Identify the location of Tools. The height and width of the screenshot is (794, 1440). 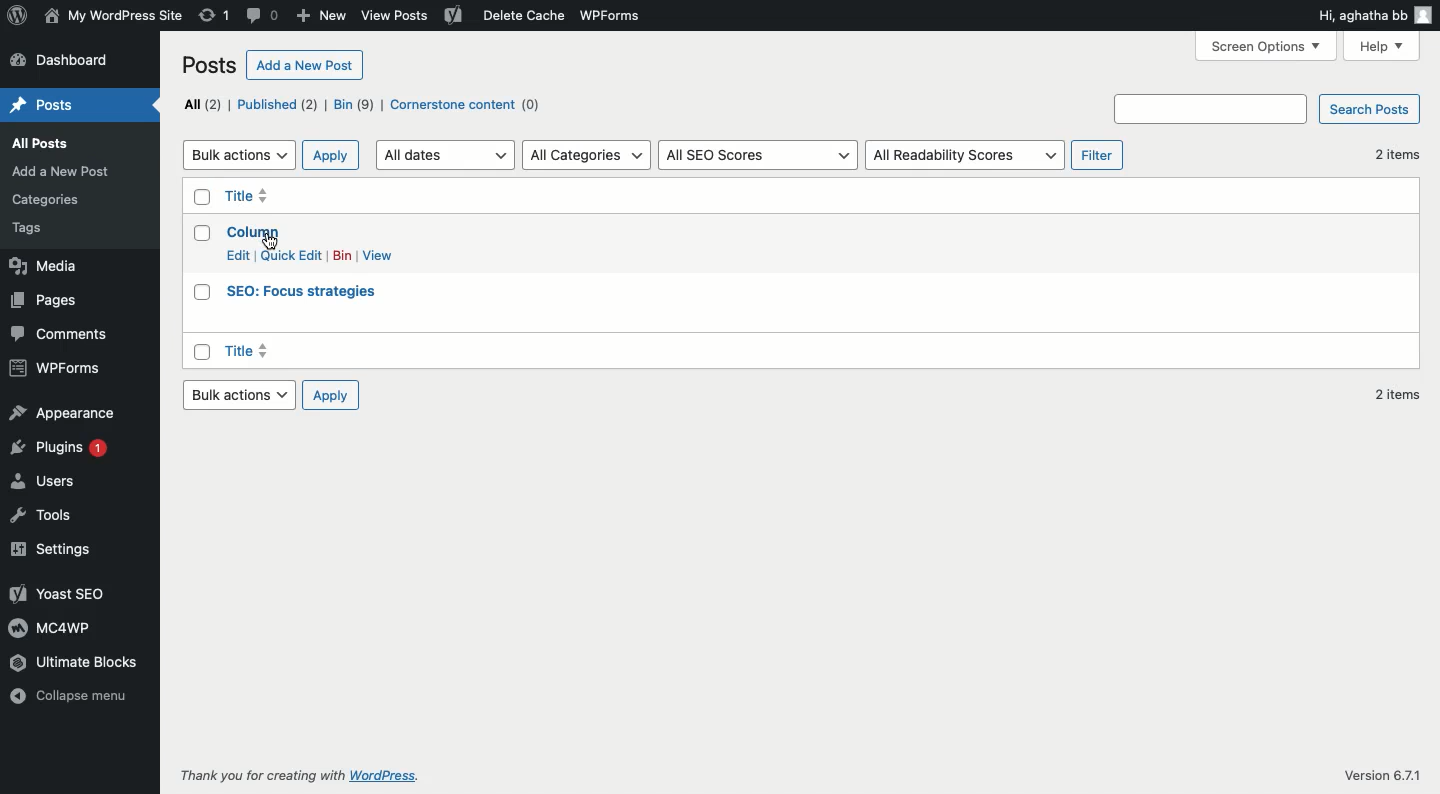
(42, 515).